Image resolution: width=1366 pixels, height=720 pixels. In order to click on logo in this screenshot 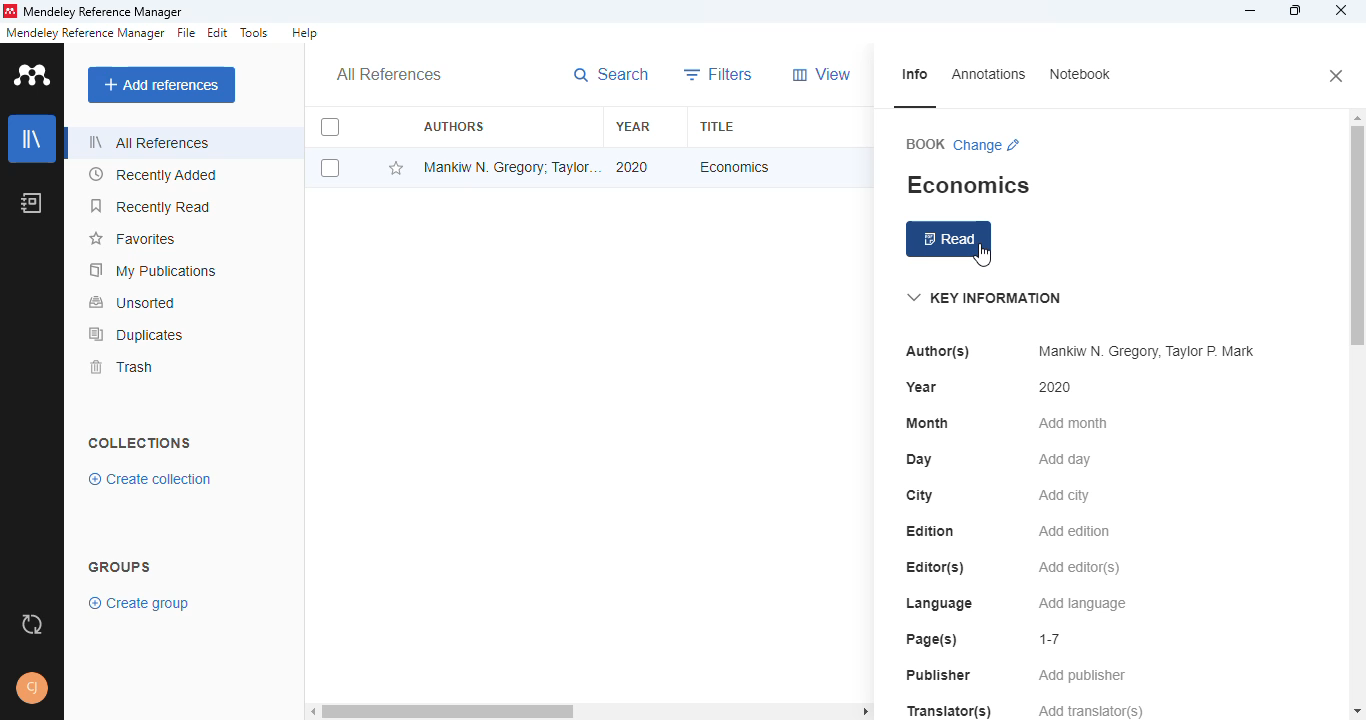, I will do `click(30, 73)`.